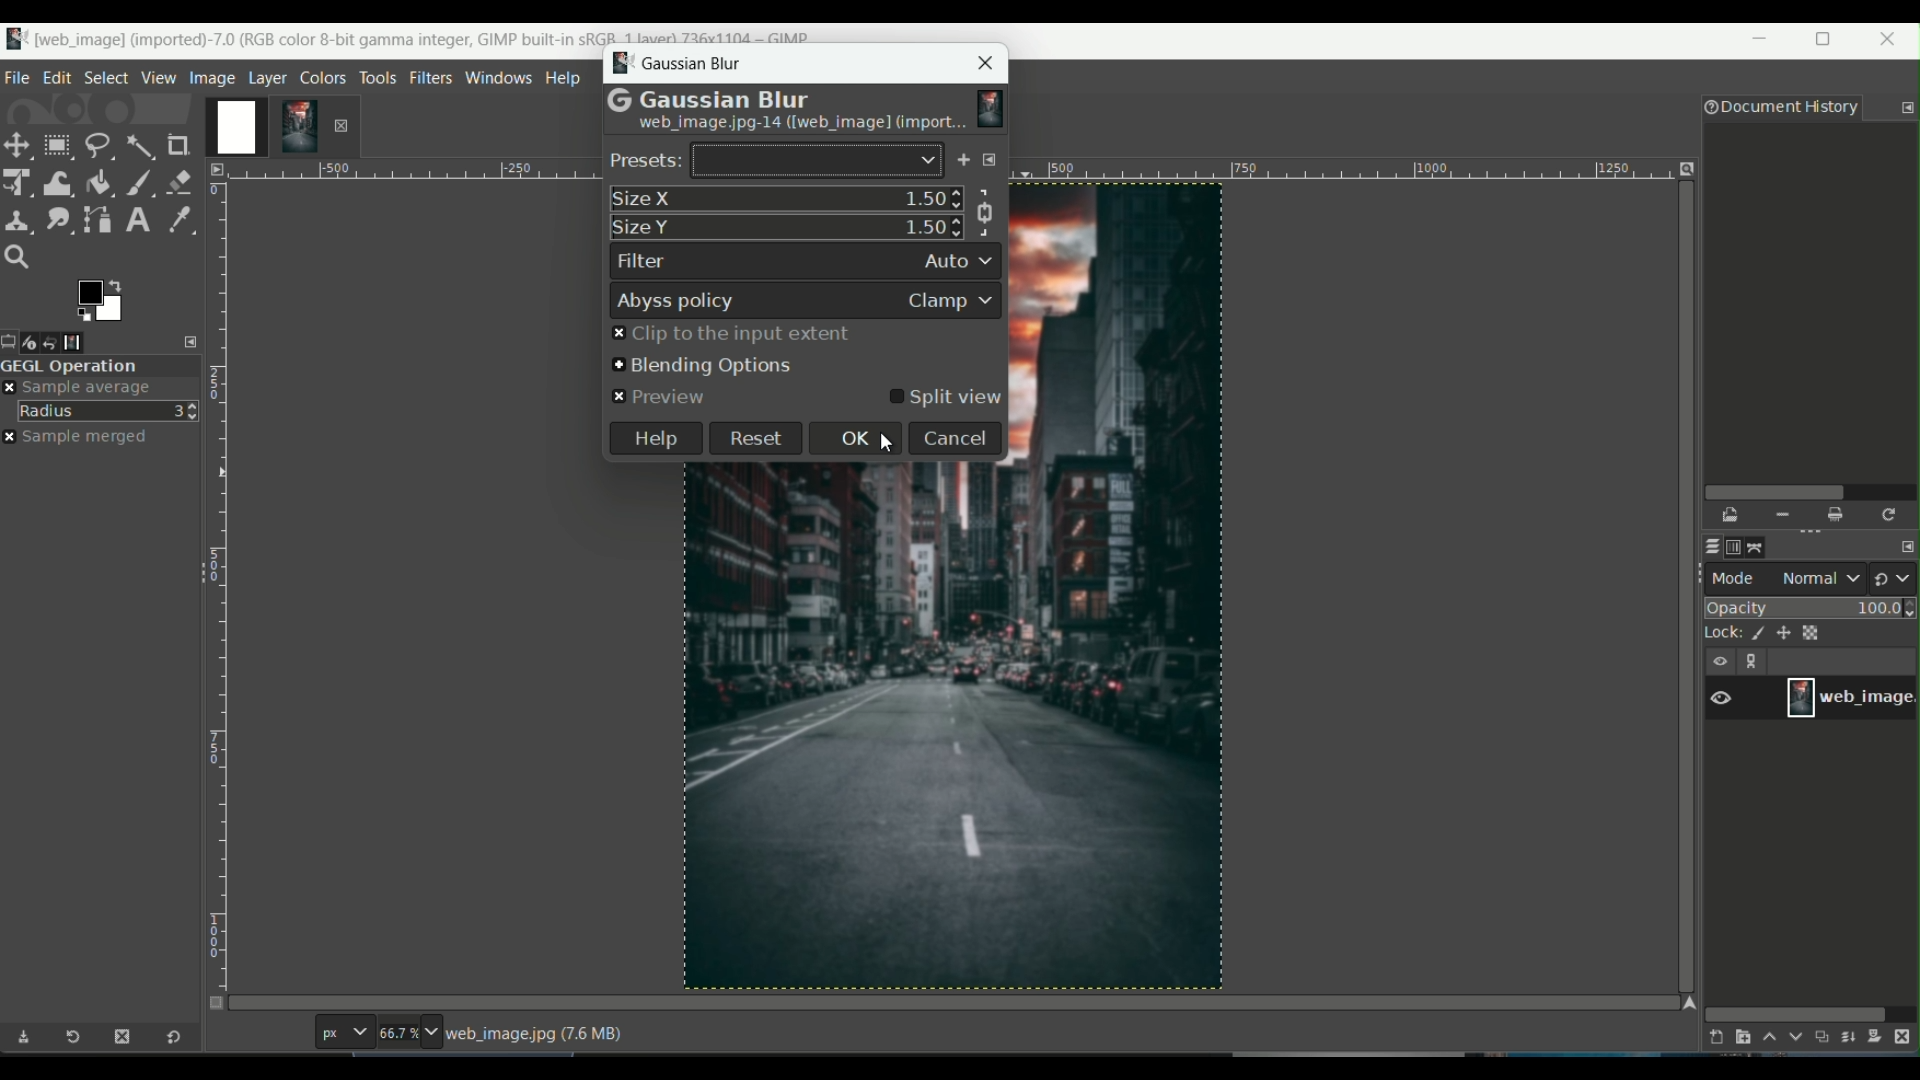 The width and height of the screenshot is (1920, 1080). I want to click on open the selected entry, so click(1732, 516).